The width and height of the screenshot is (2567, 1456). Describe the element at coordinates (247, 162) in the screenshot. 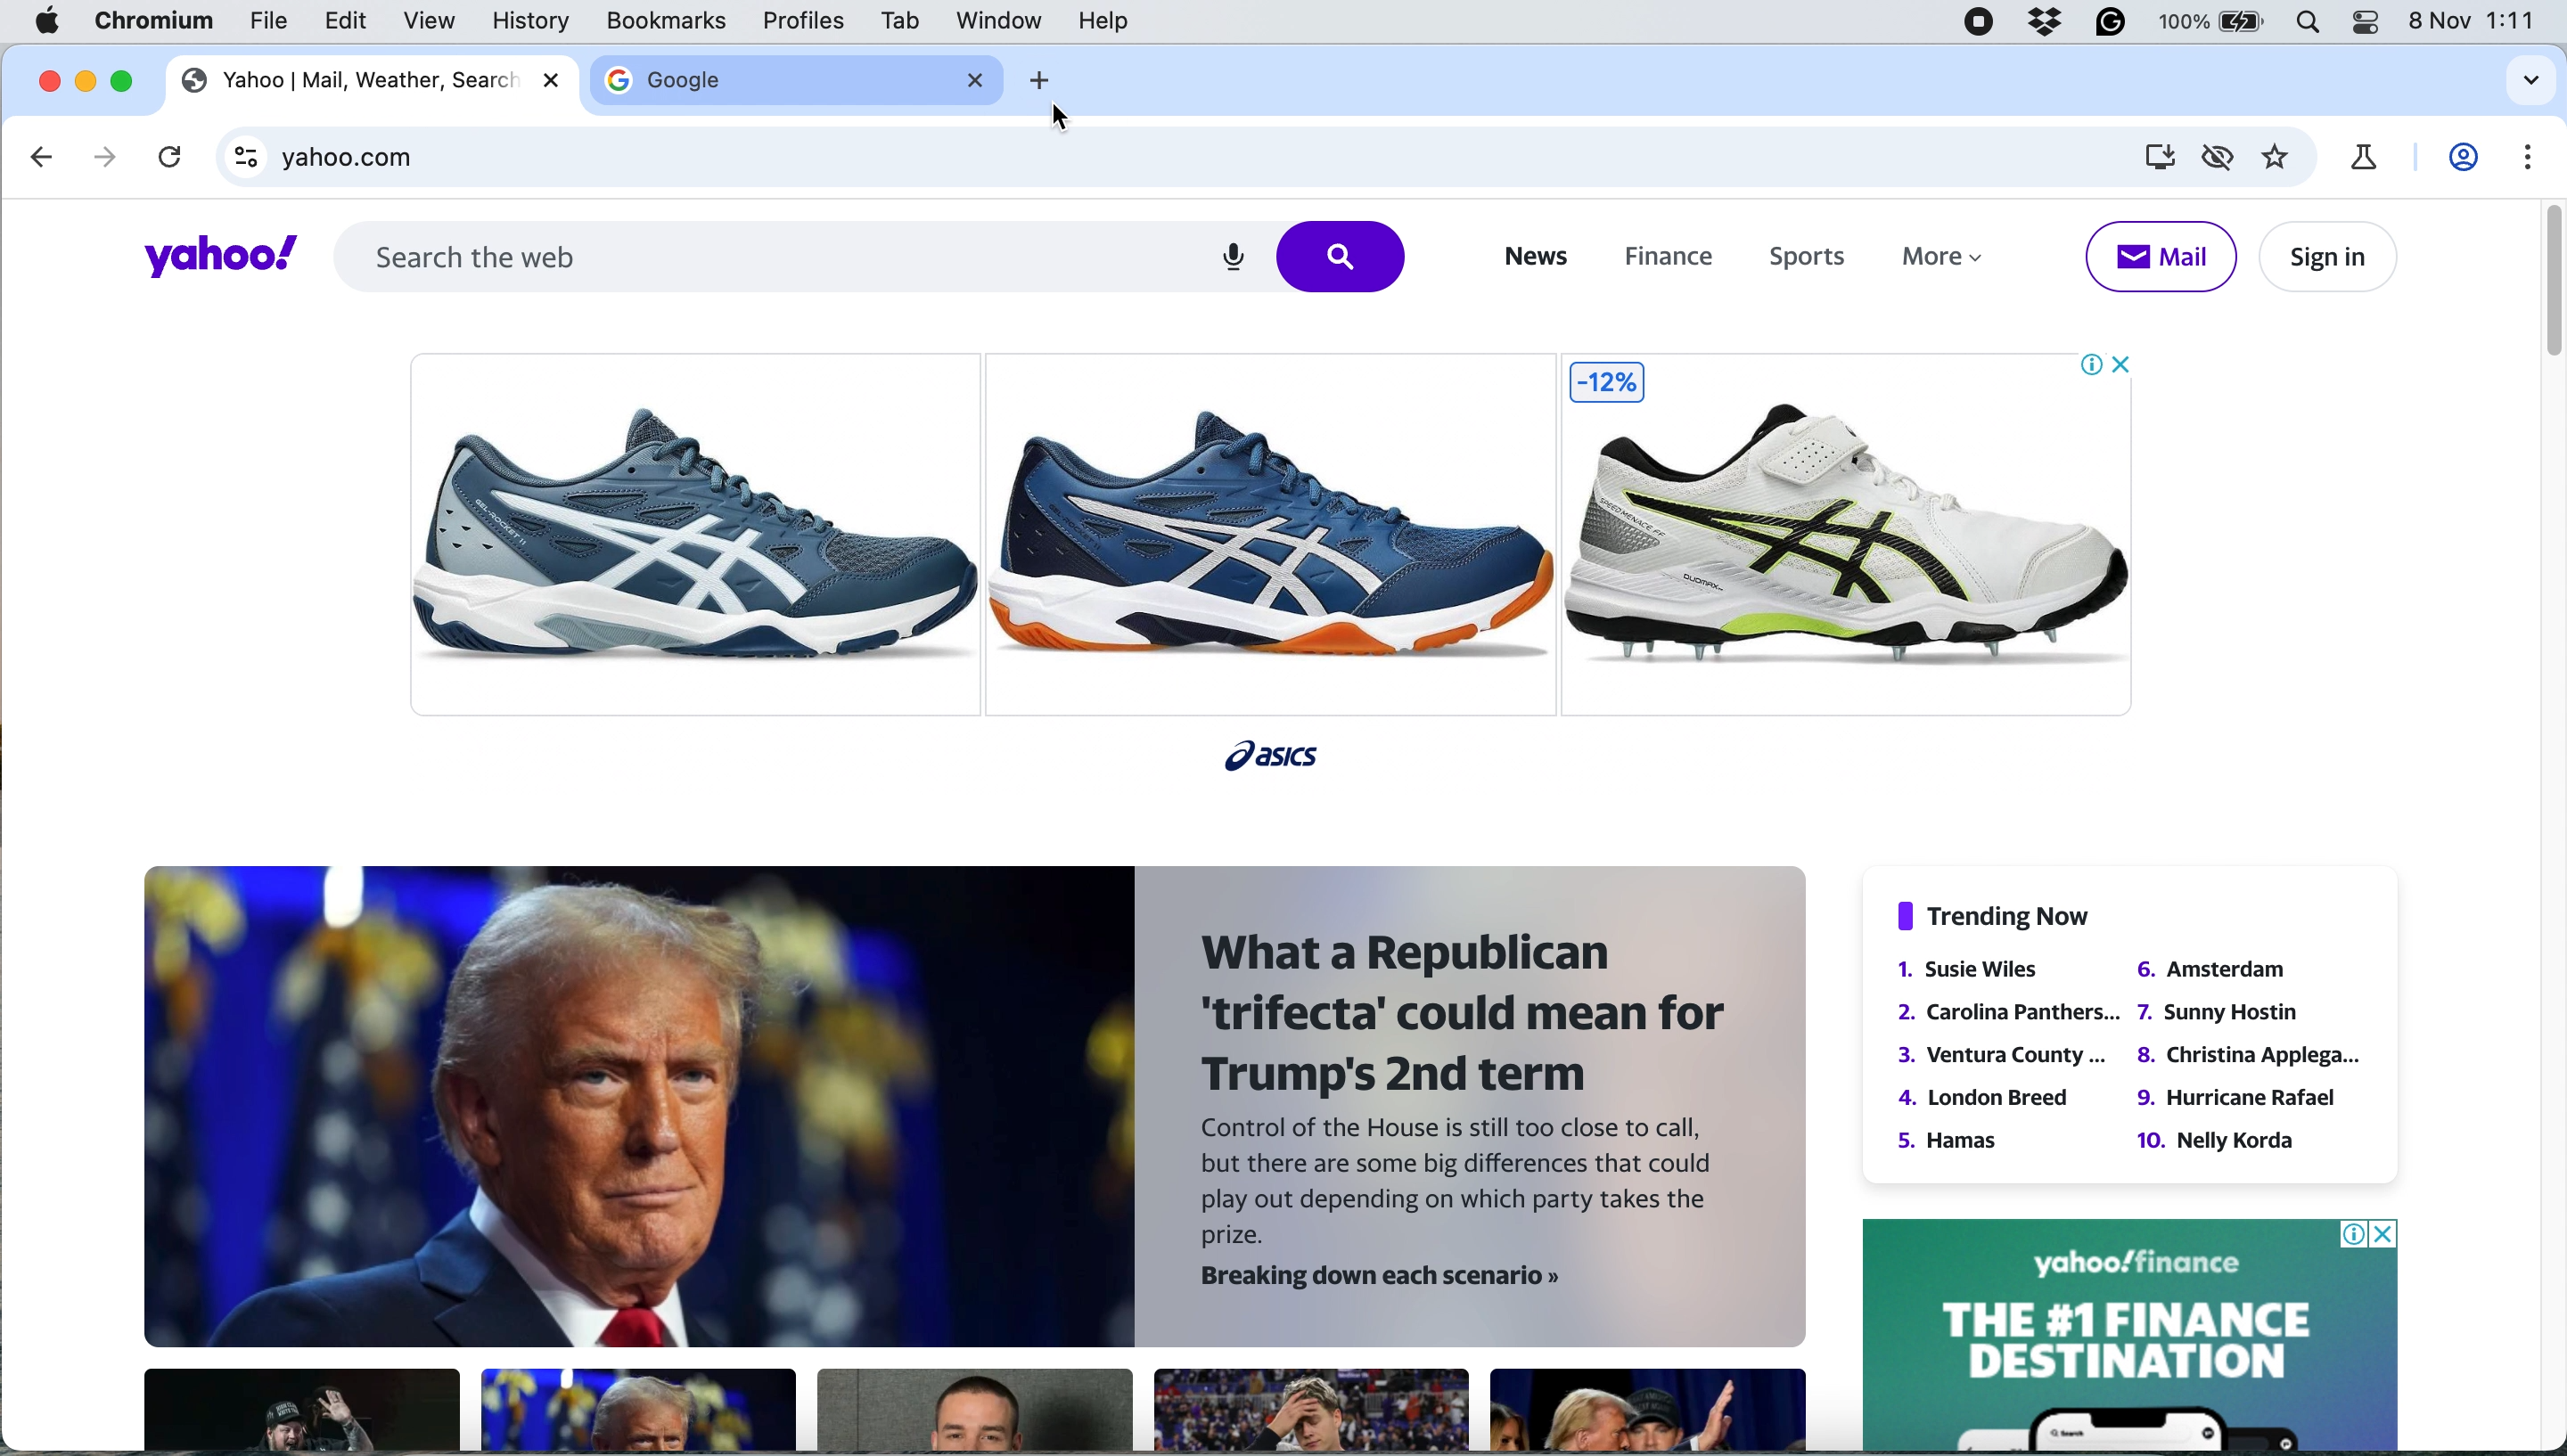

I see `view site information` at that location.